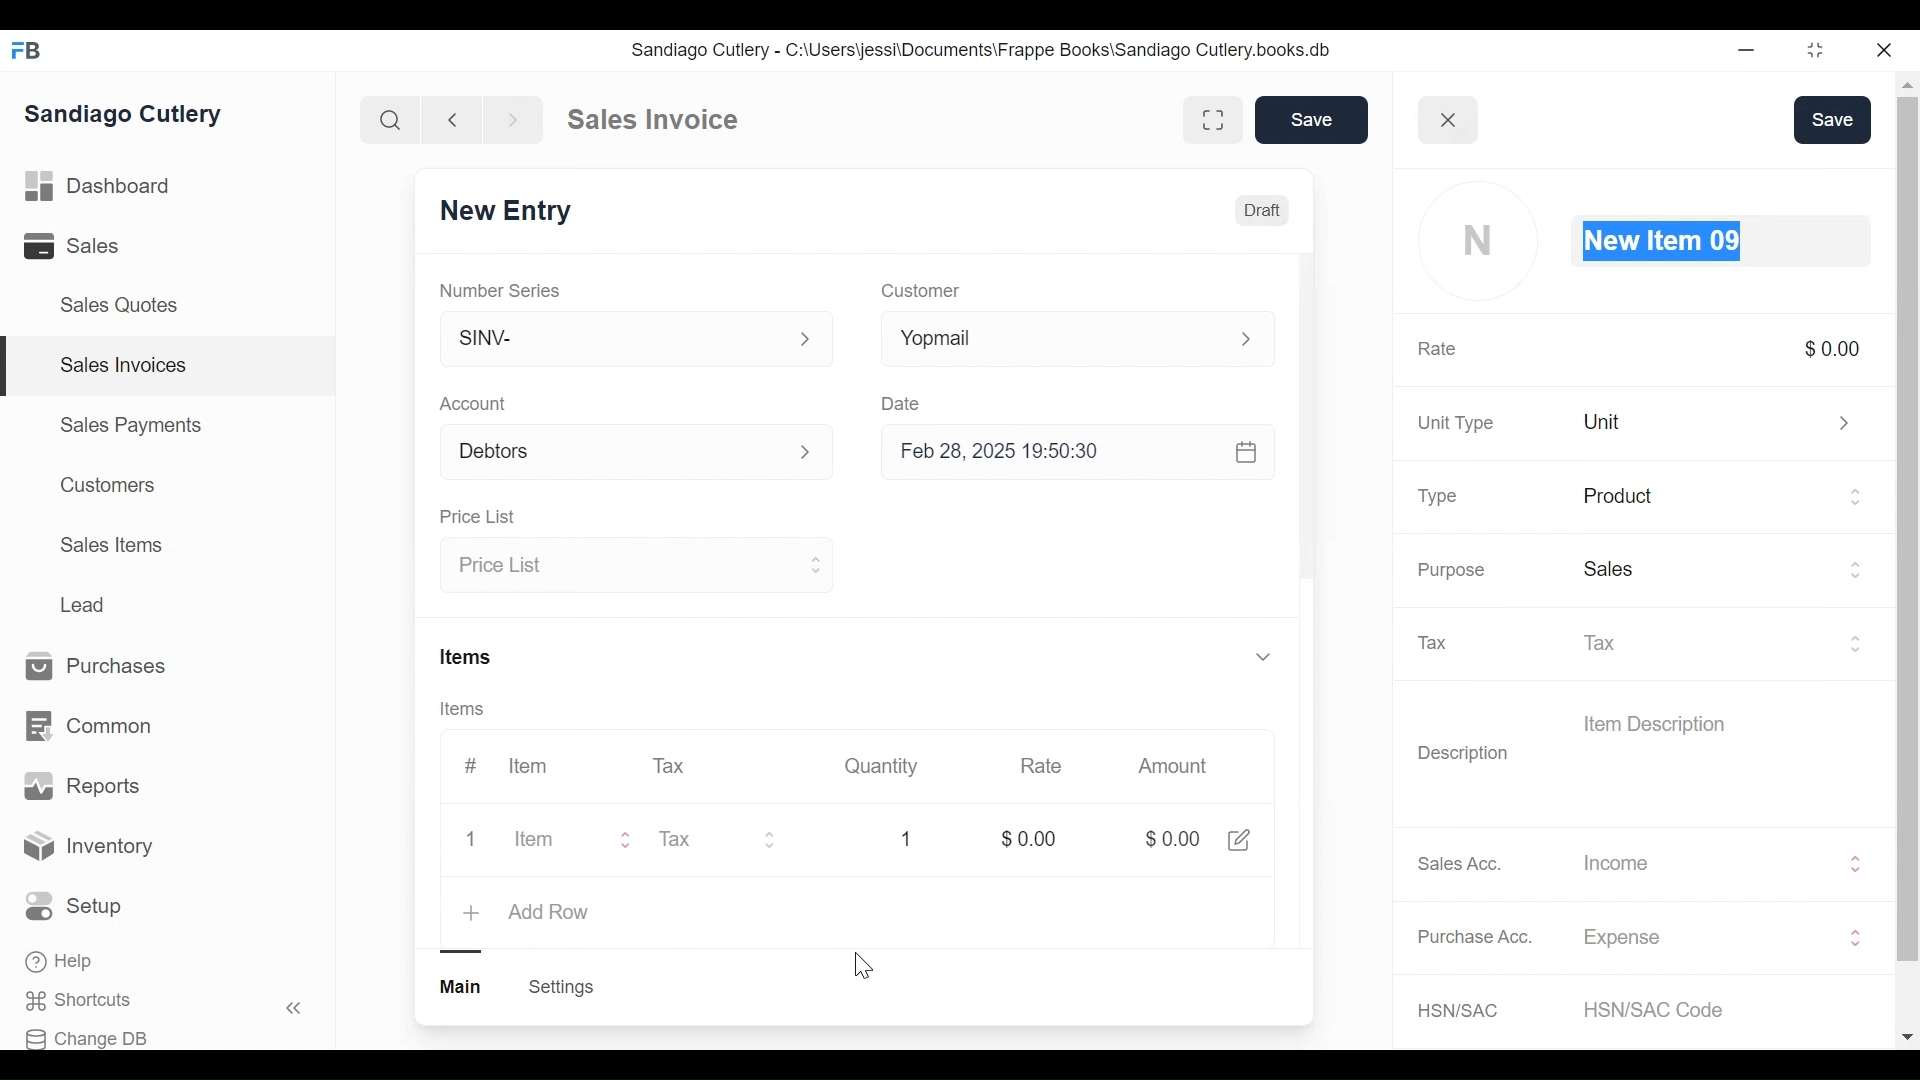  What do you see at coordinates (504, 210) in the screenshot?
I see `New Entry` at bounding box center [504, 210].